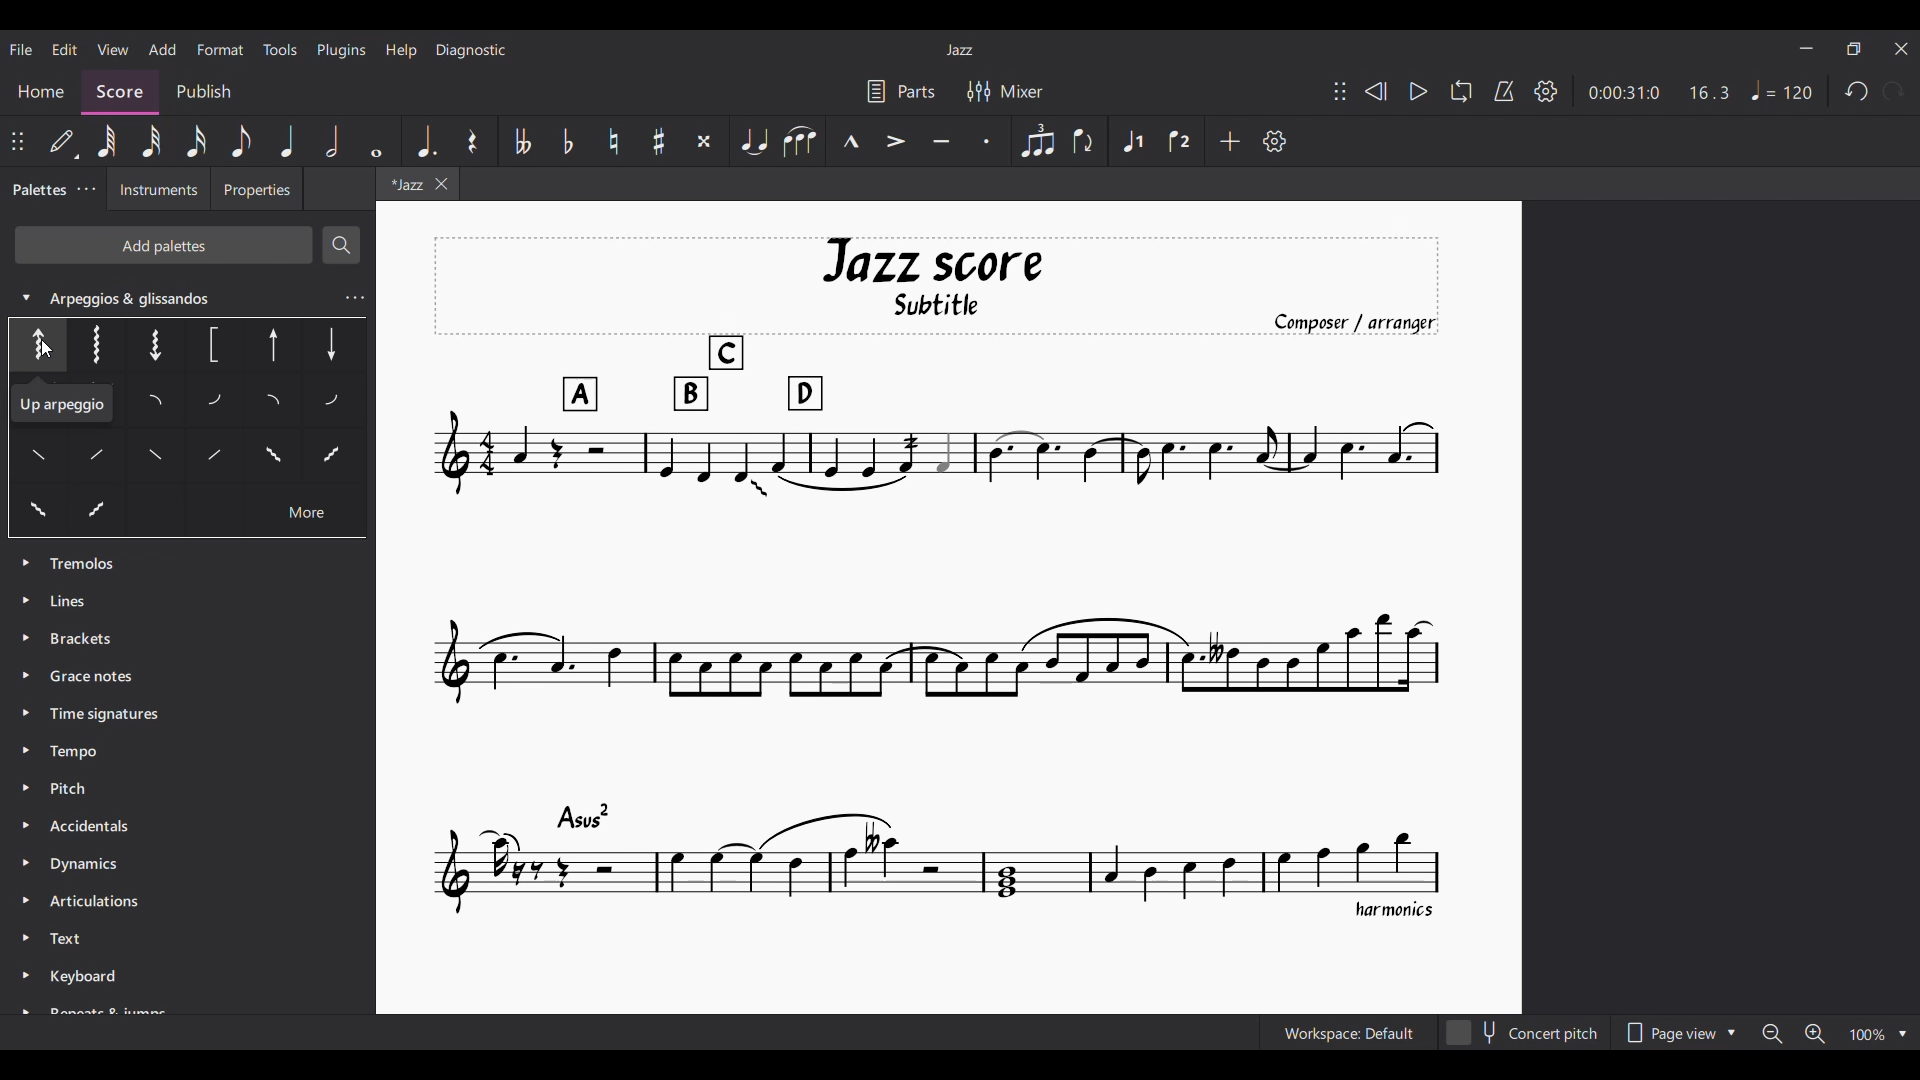  Describe the element at coordinates (270, 347) in the screenshot. I see `` at that location.